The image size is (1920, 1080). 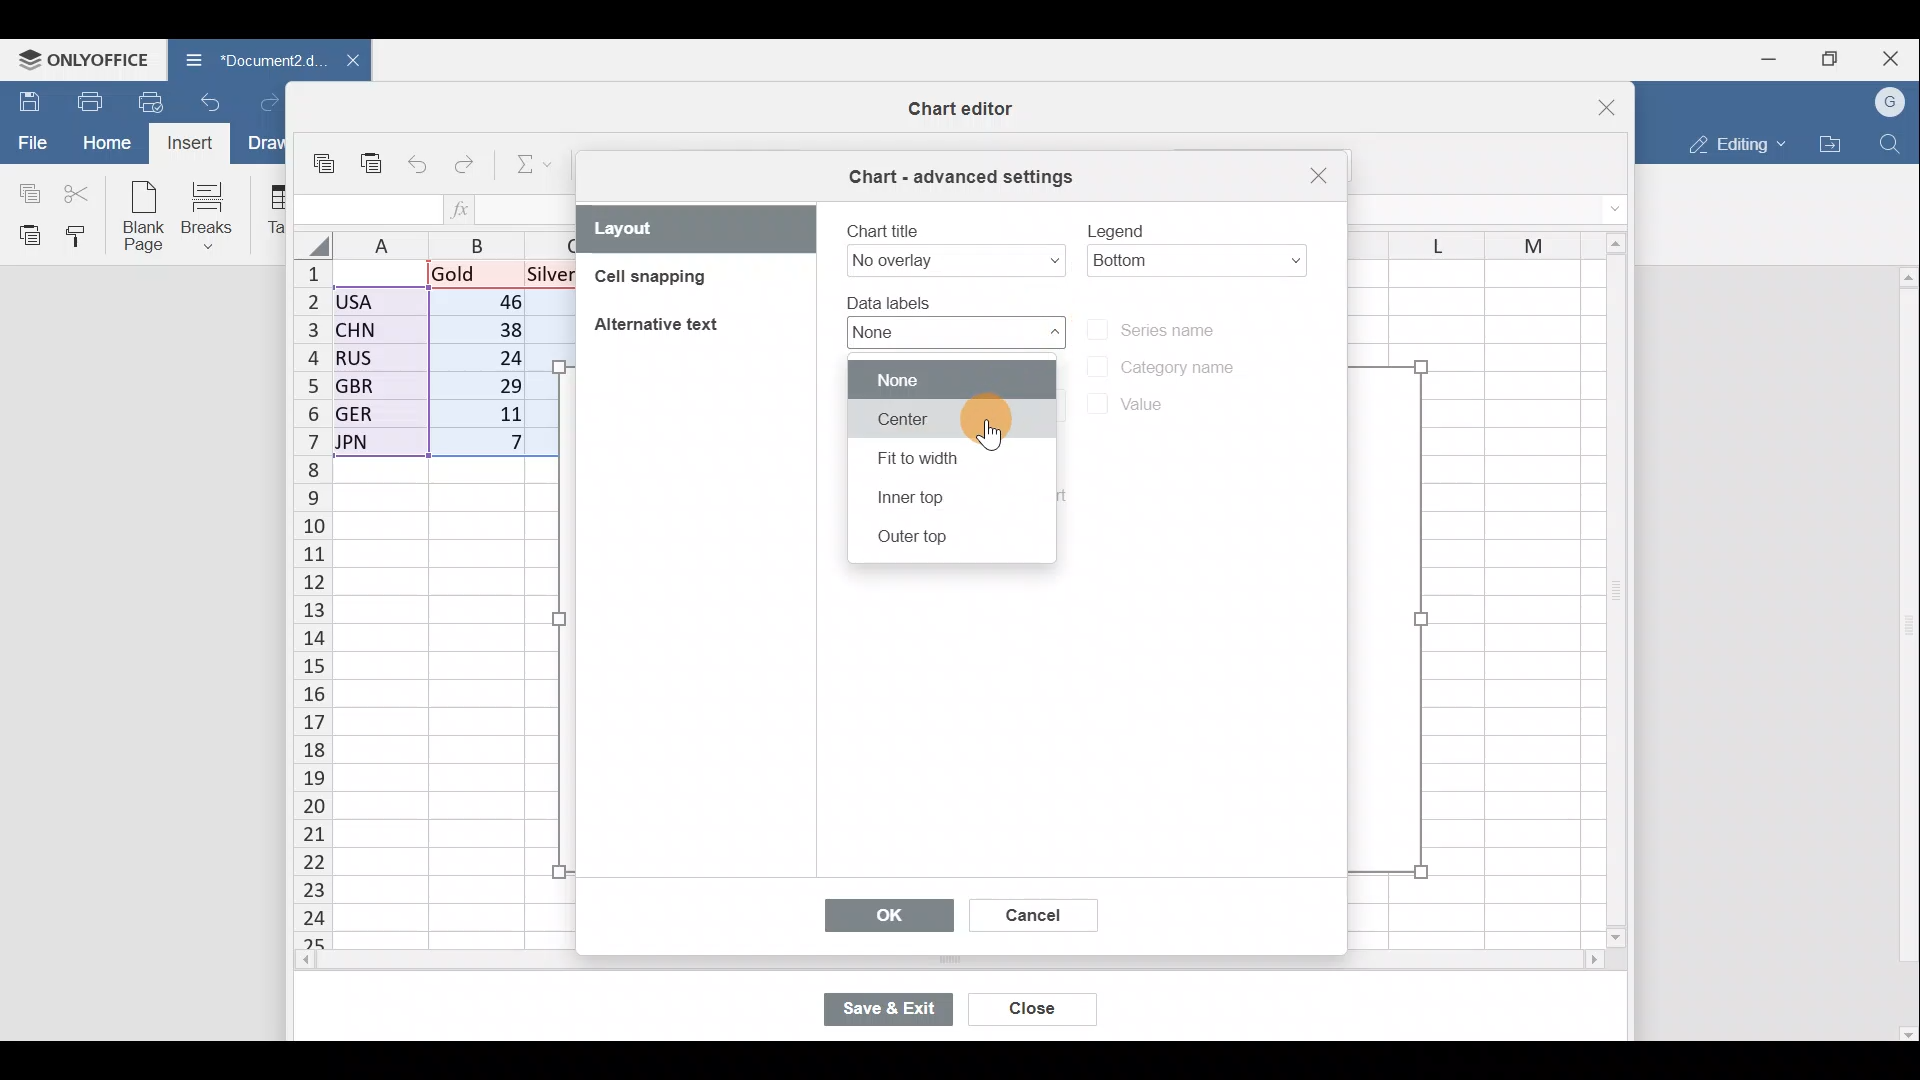 What do you see at coordinates (1830, 144) in the screenshot?
I see `Open file location` at bounding box center [1830, 144].